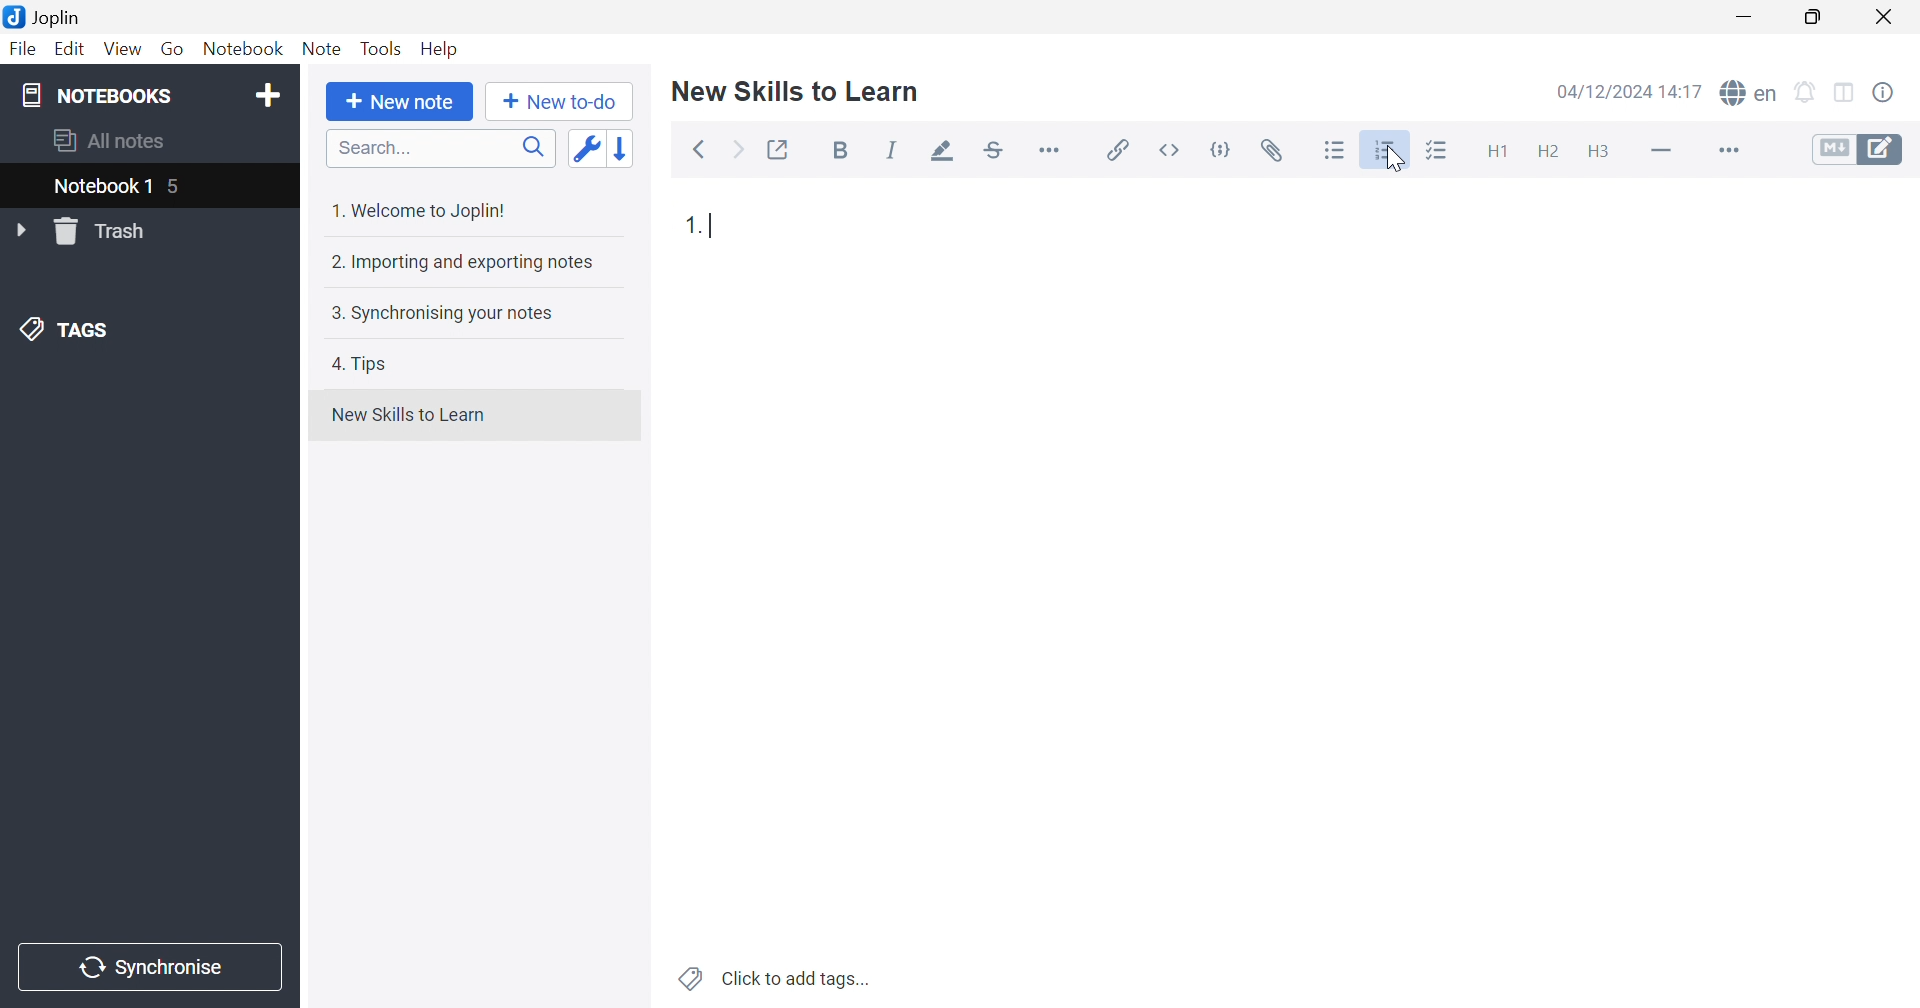  I want to click on 2. Importing and exporting notes, so click(460, 261).